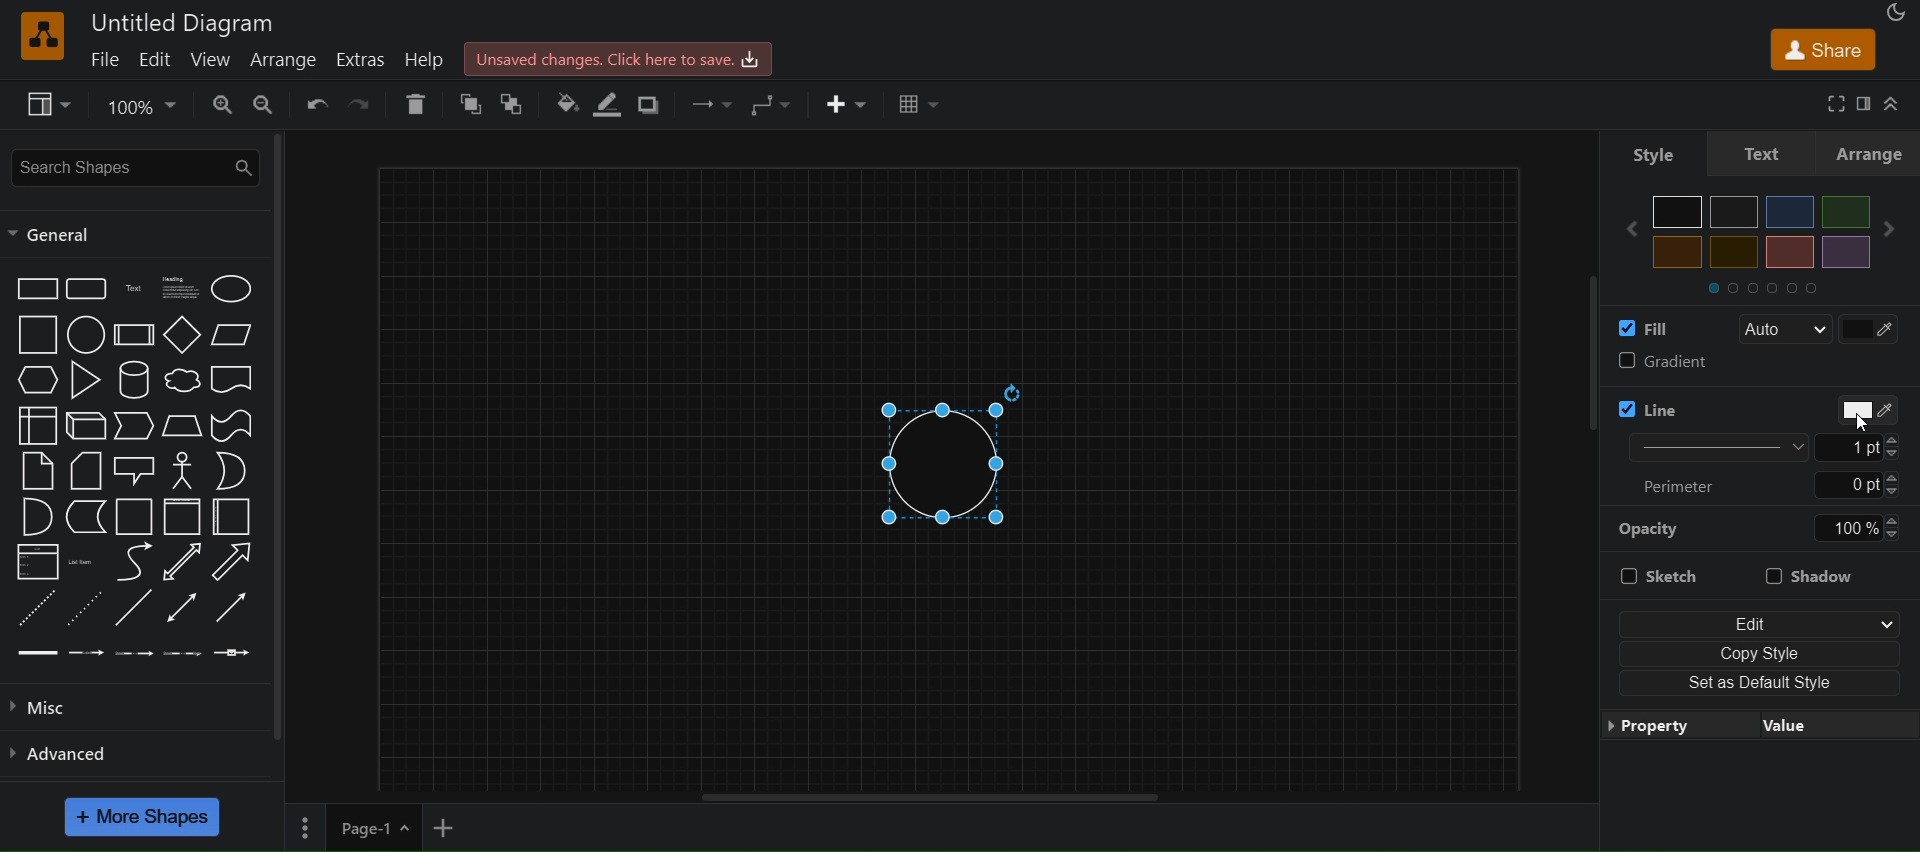 The image size is (1920, 852). I want to click on connector 5, so click(231, 653).